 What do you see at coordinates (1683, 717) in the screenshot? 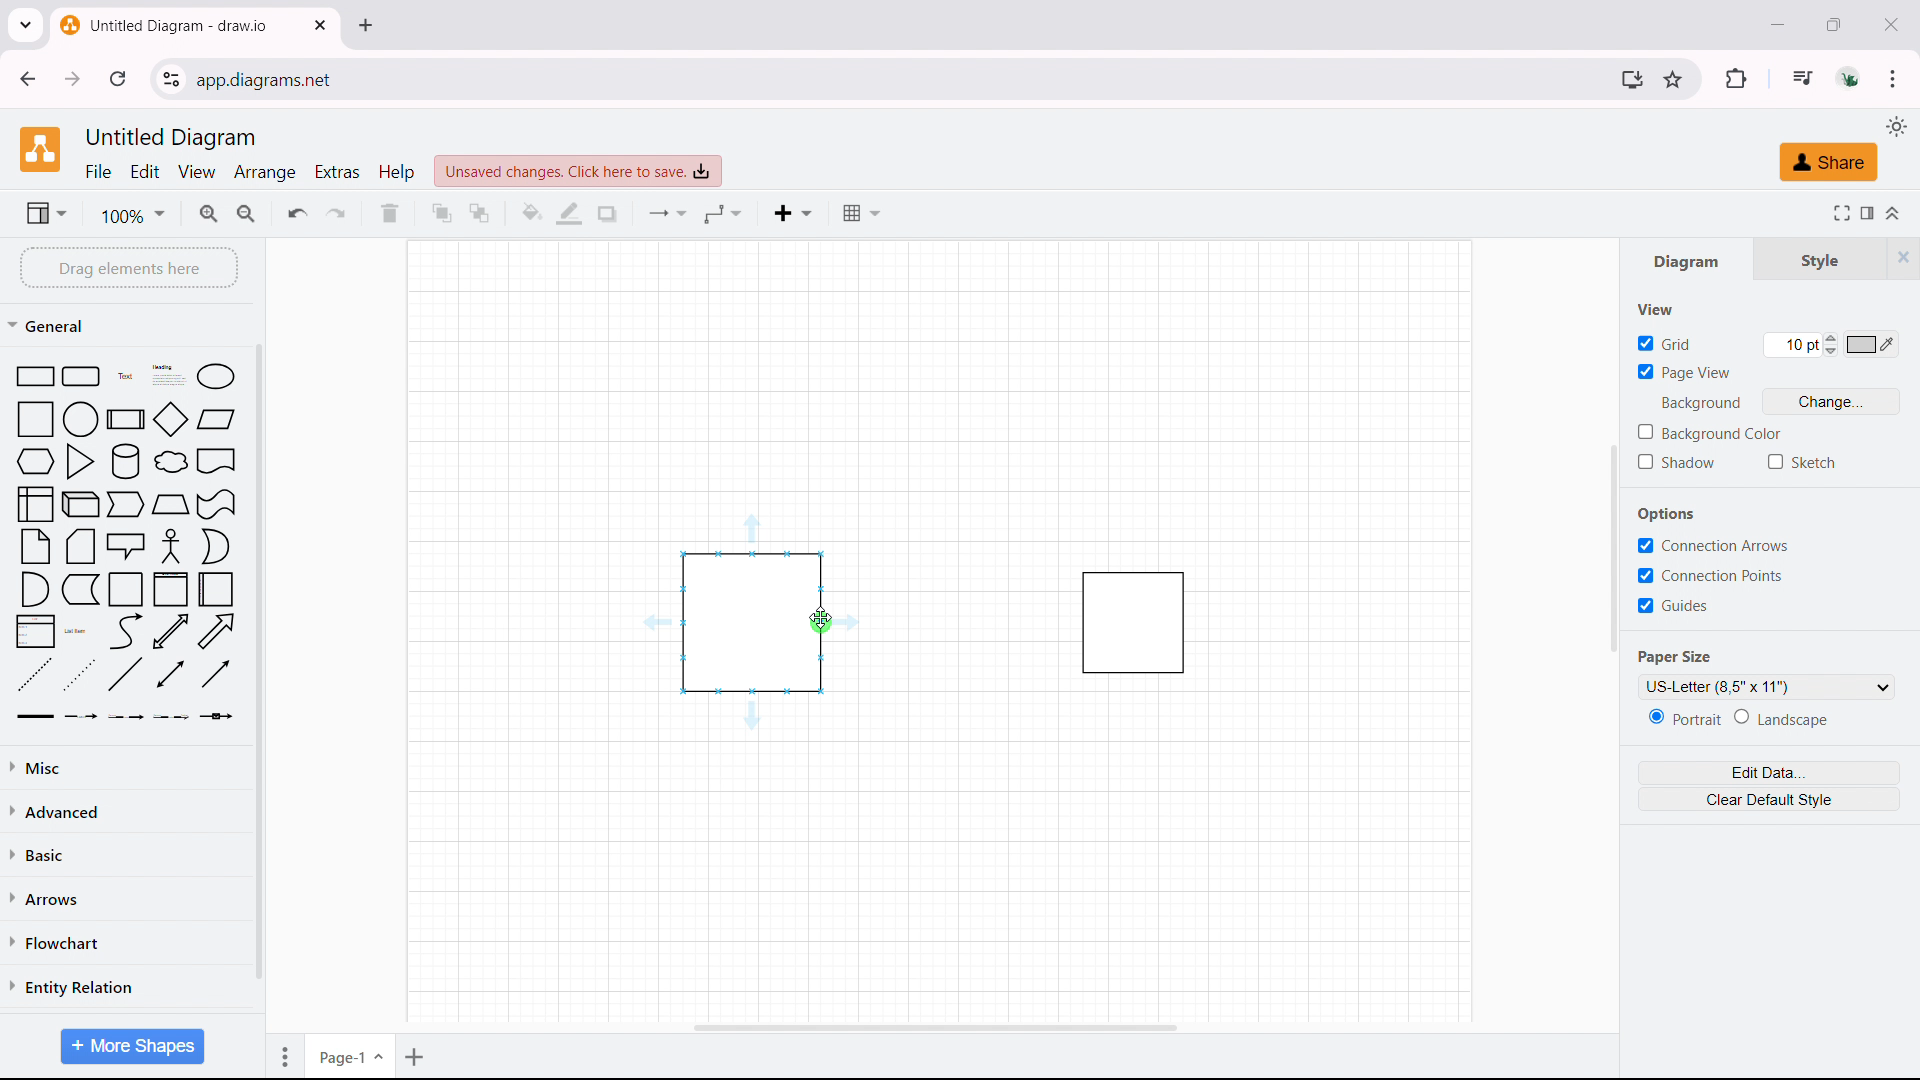
I see `portrait` at bounding box center [1683, 717].